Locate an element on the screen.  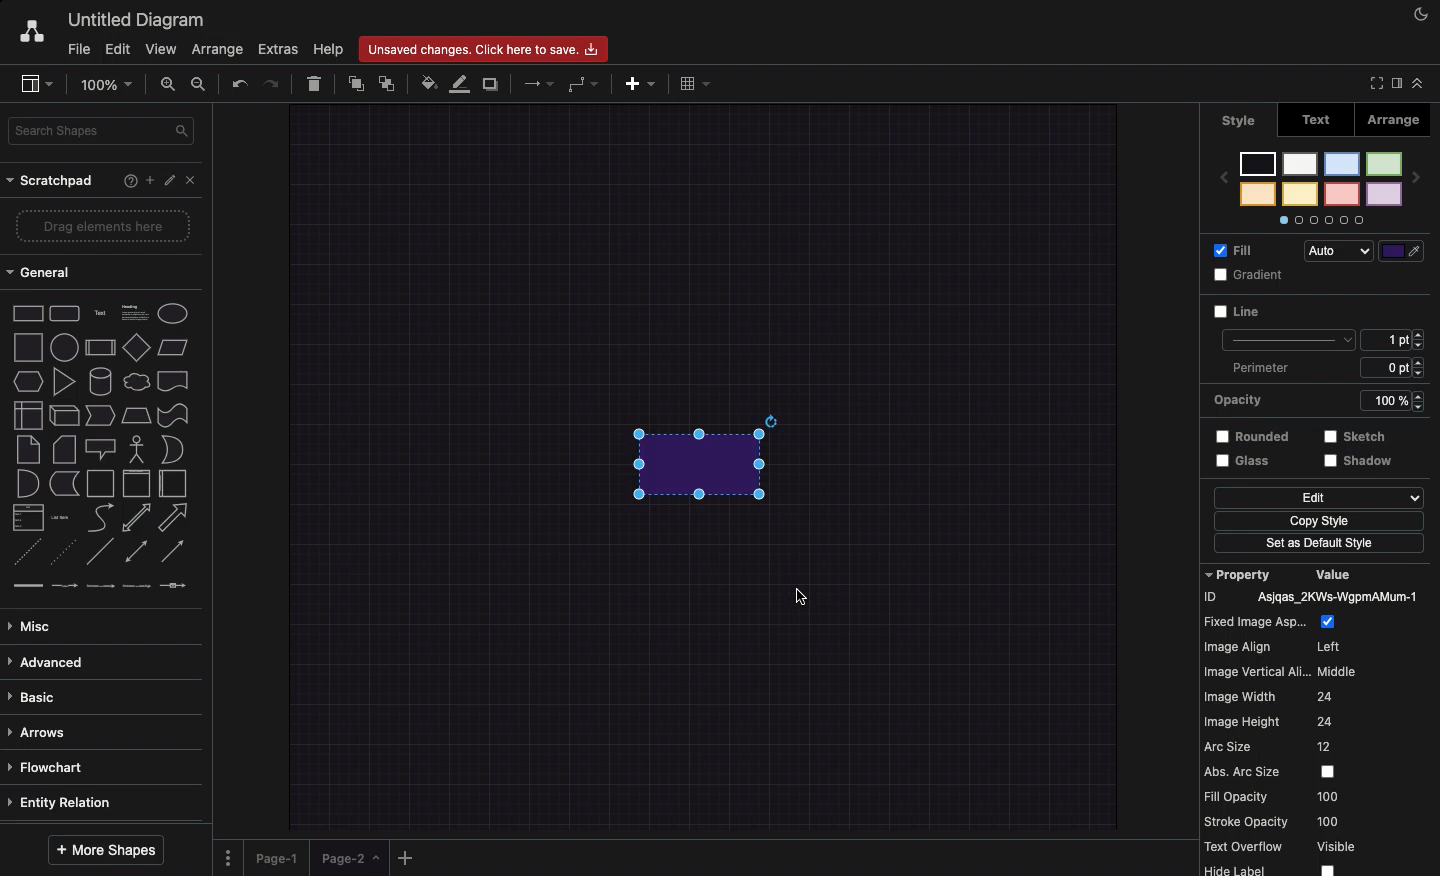
Entity relation is located at coordinates (64, 800).